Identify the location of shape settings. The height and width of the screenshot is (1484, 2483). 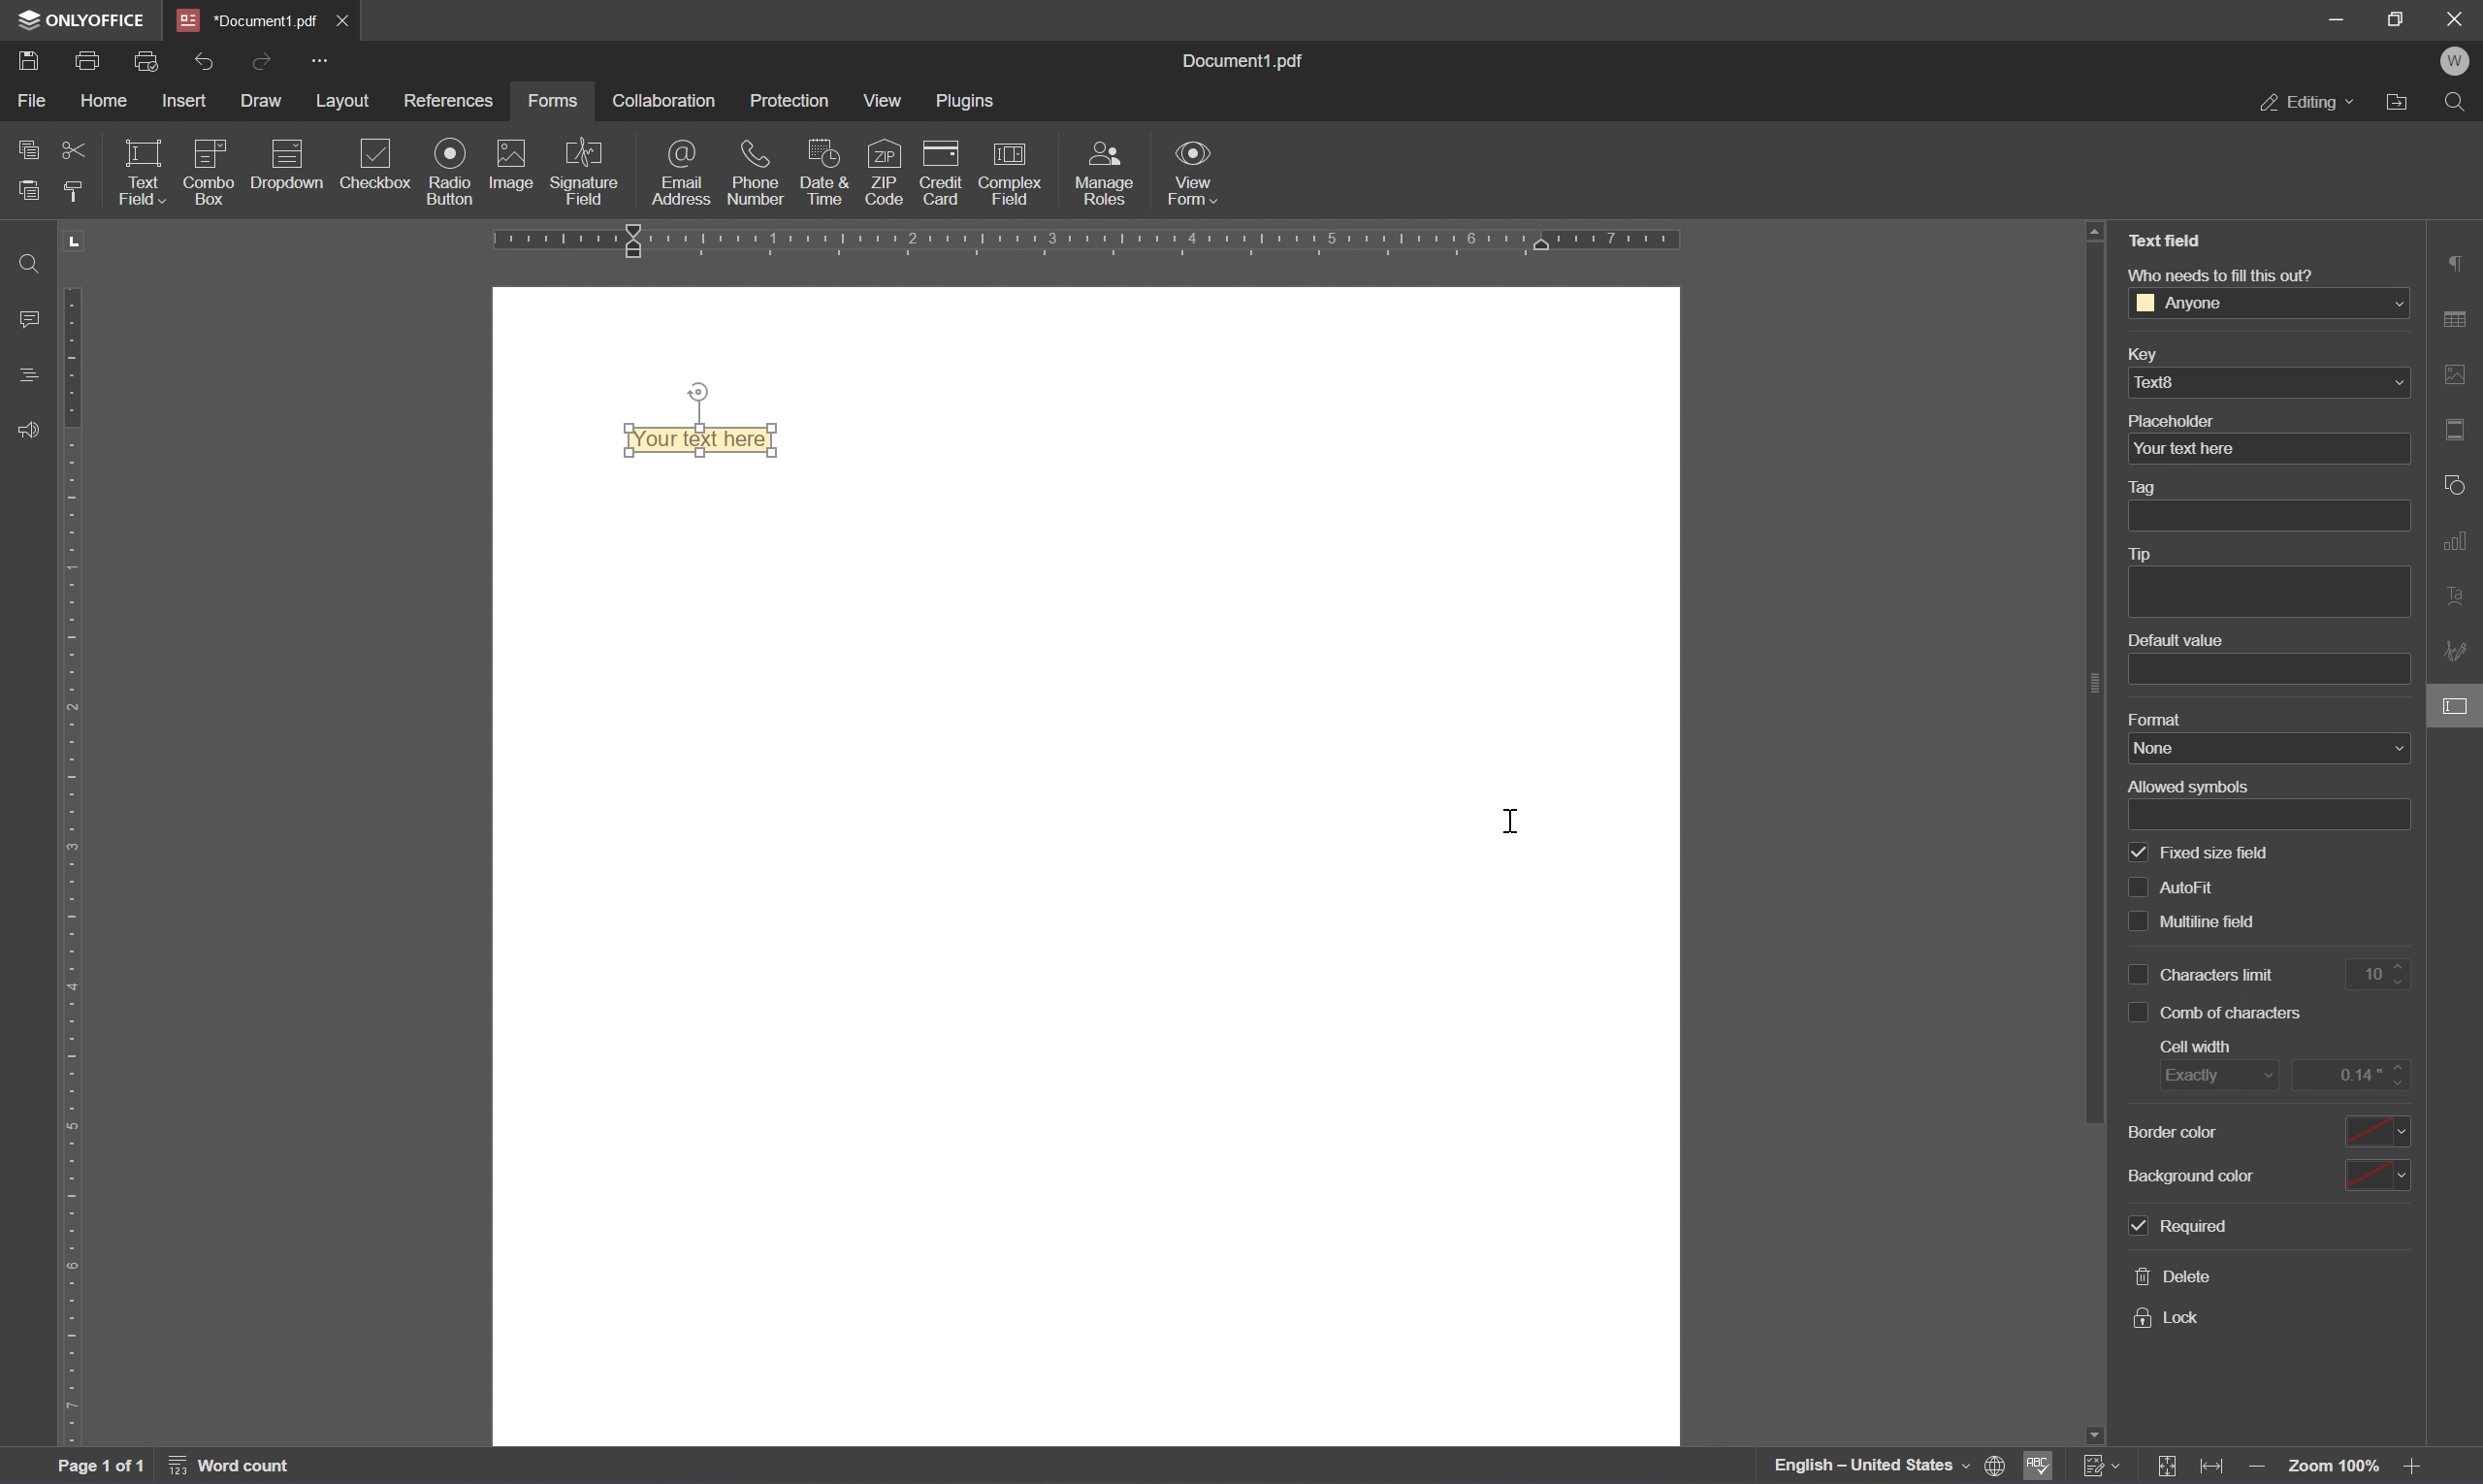
(2457, 487).